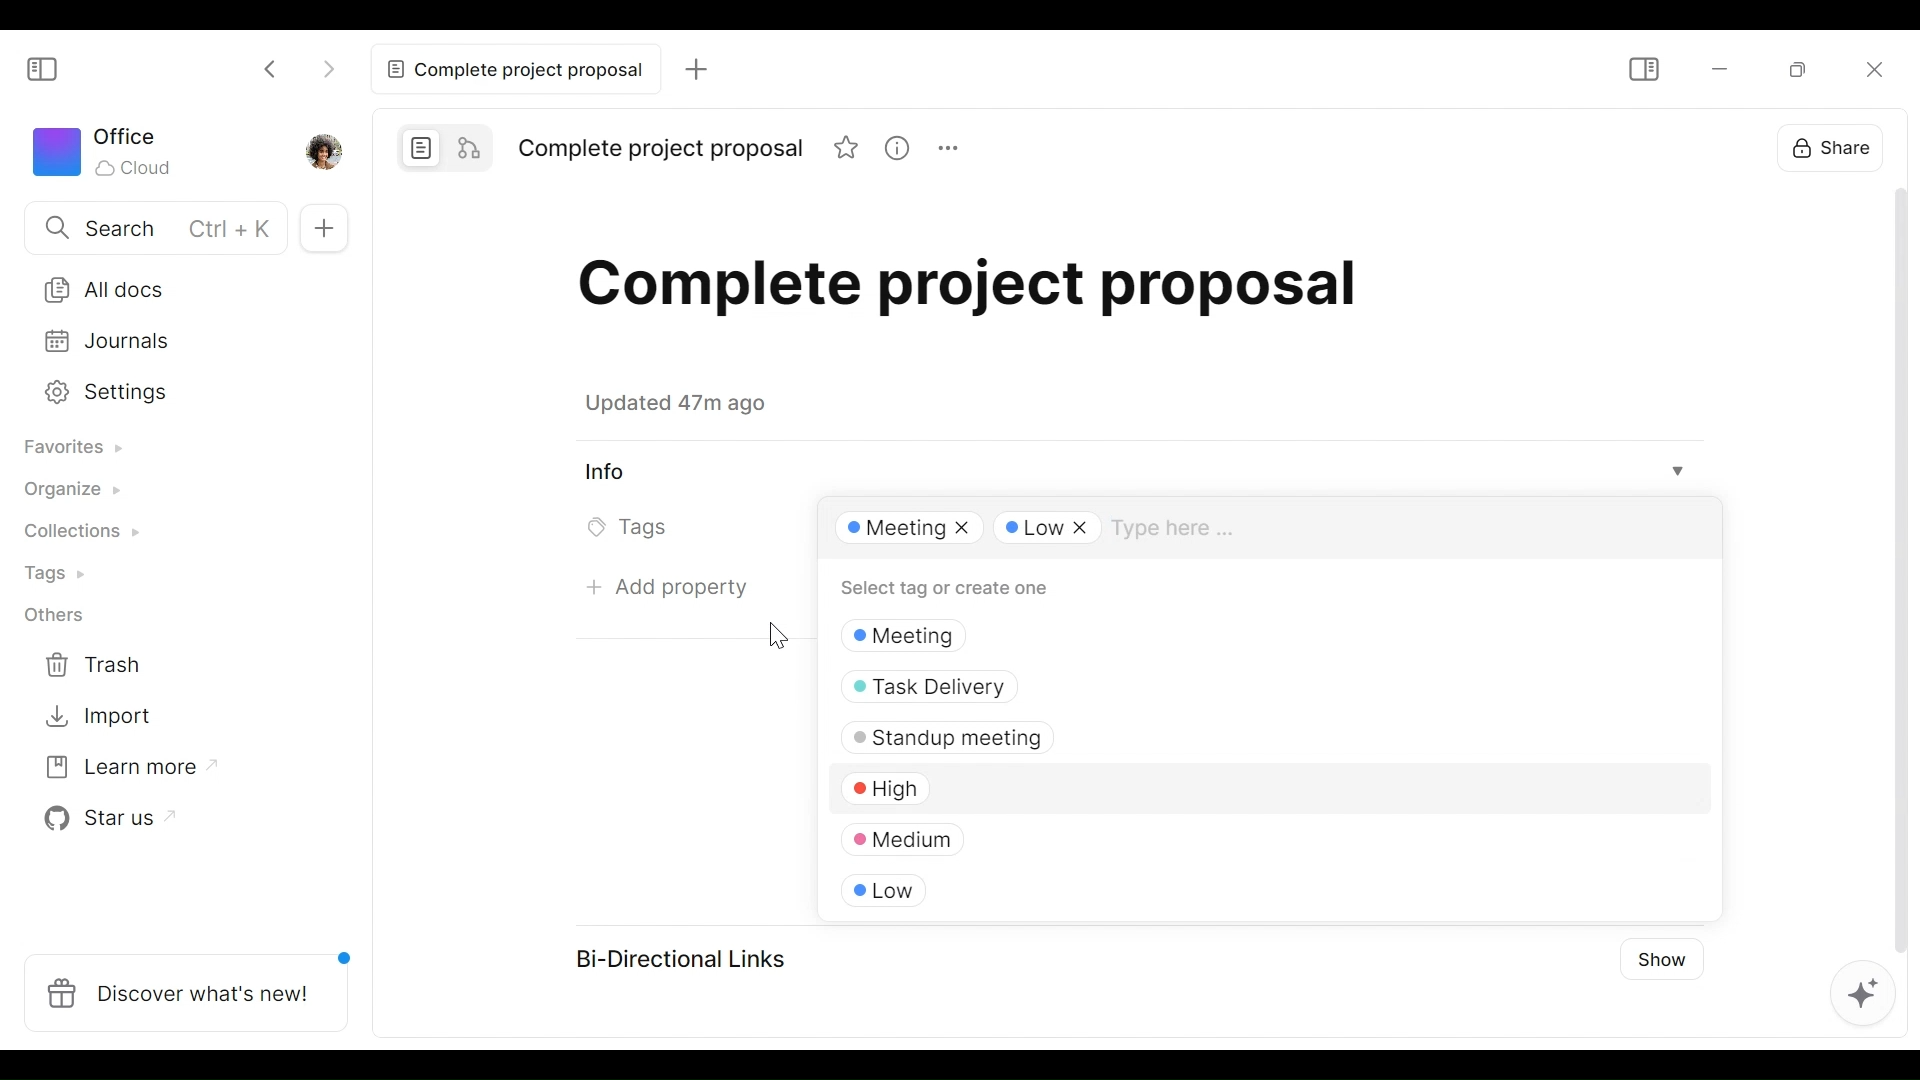  What do you see at coordinates (1082, 785) in the screenshot?
I see `High` at bounding box center [1082, 785].